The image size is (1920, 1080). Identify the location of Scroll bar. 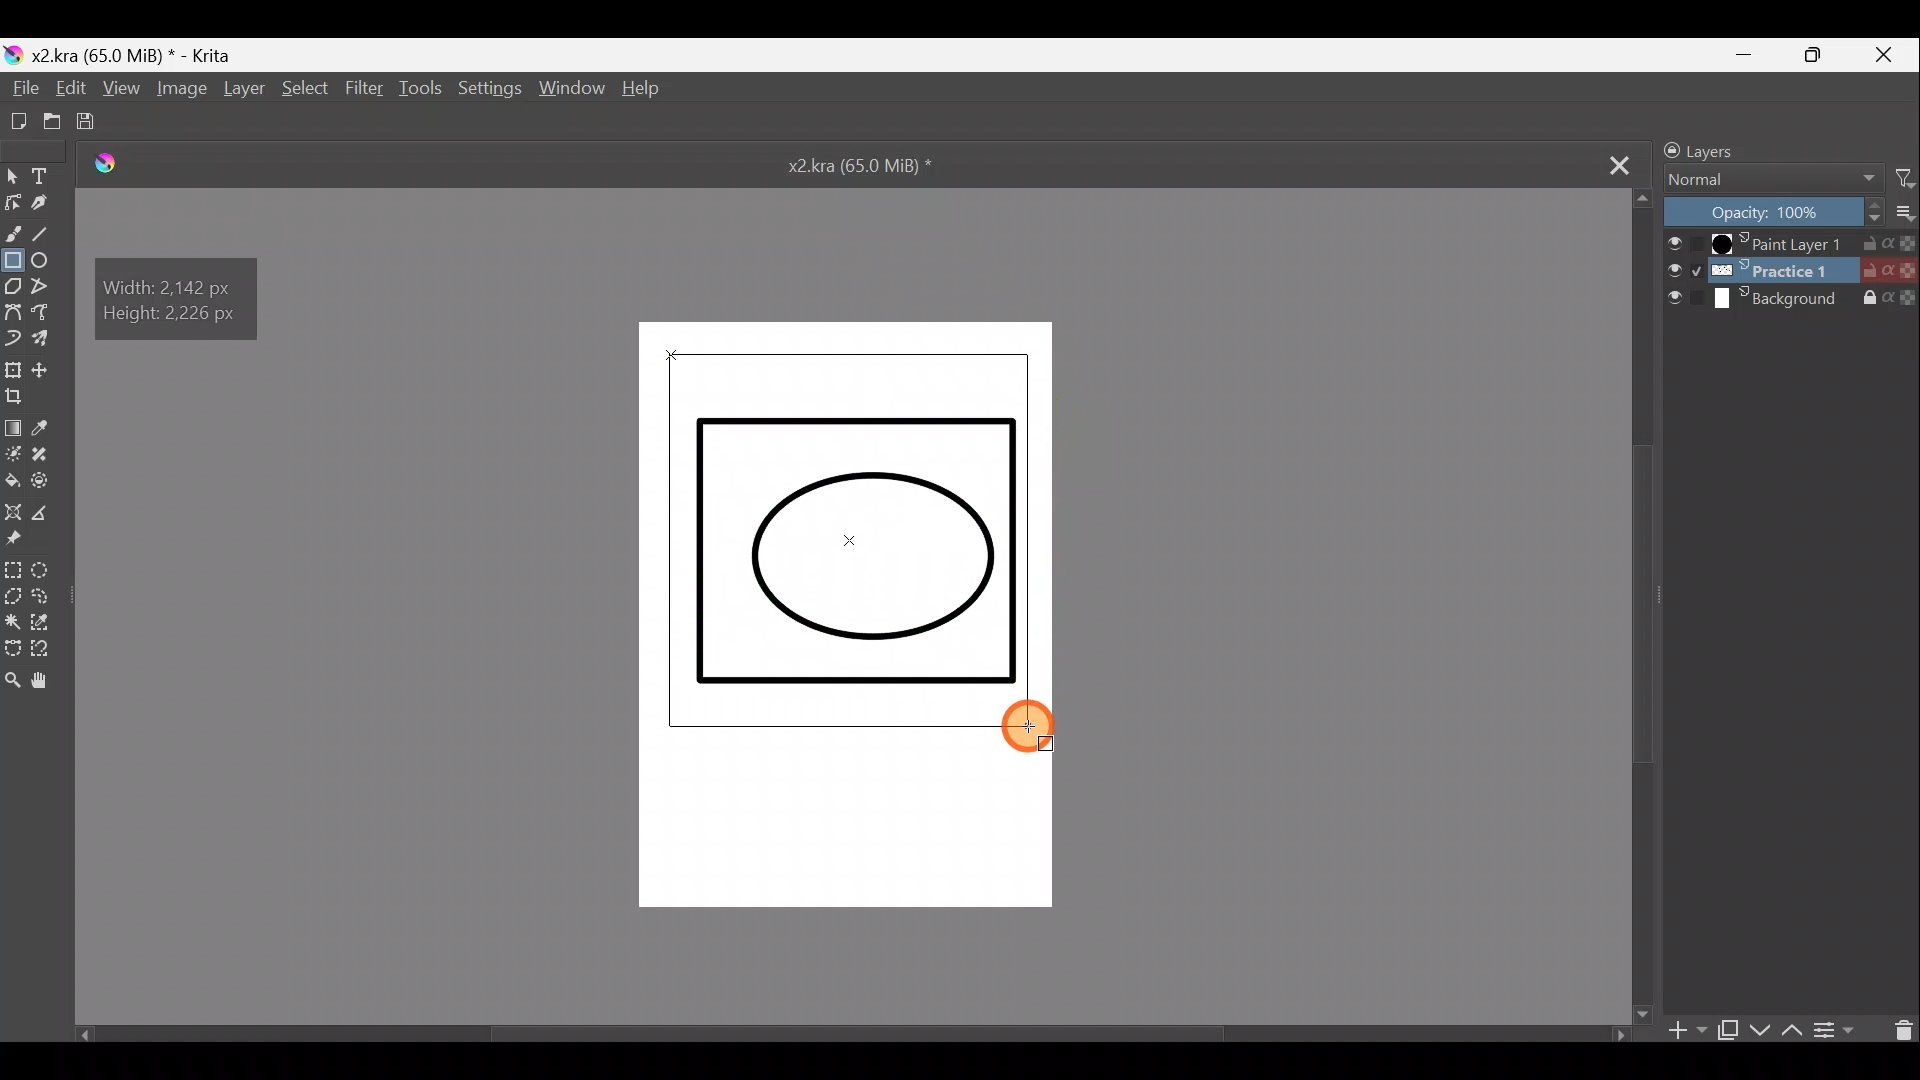
(862, 1032).